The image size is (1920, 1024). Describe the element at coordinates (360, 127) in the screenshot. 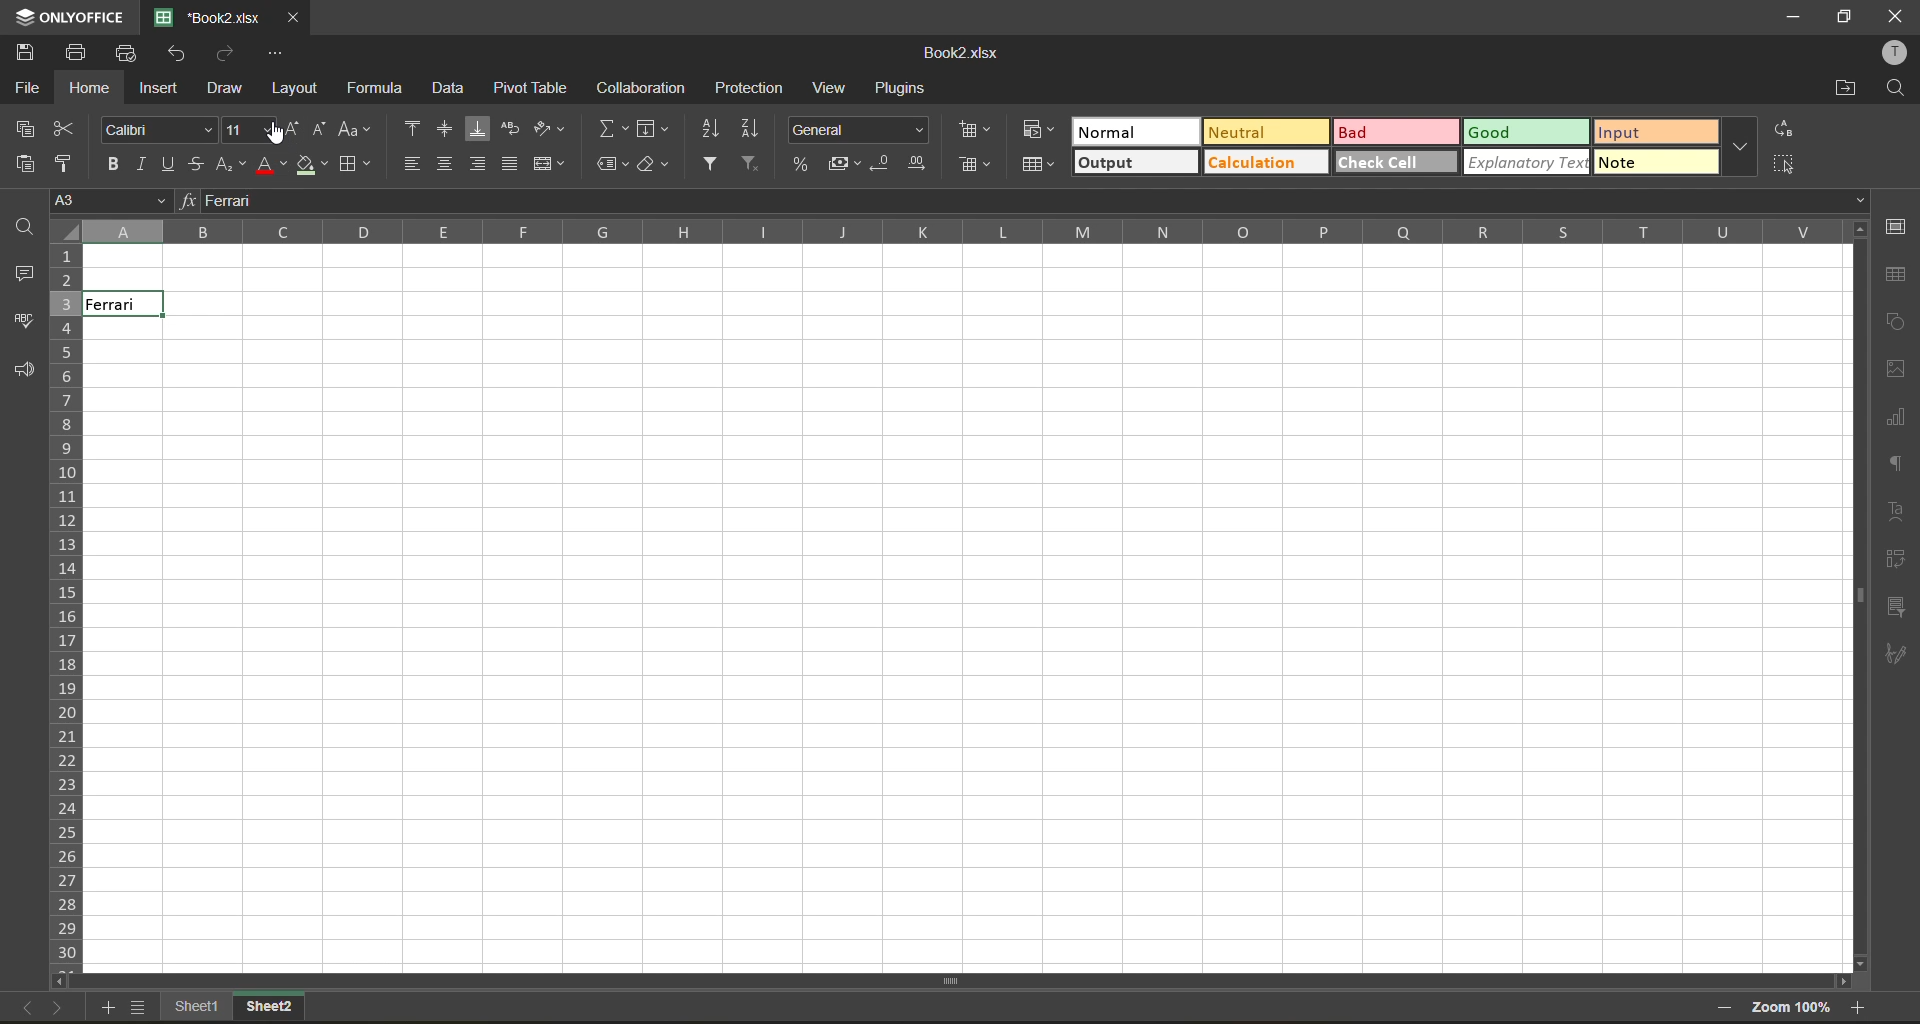

I see `change case` at that location.